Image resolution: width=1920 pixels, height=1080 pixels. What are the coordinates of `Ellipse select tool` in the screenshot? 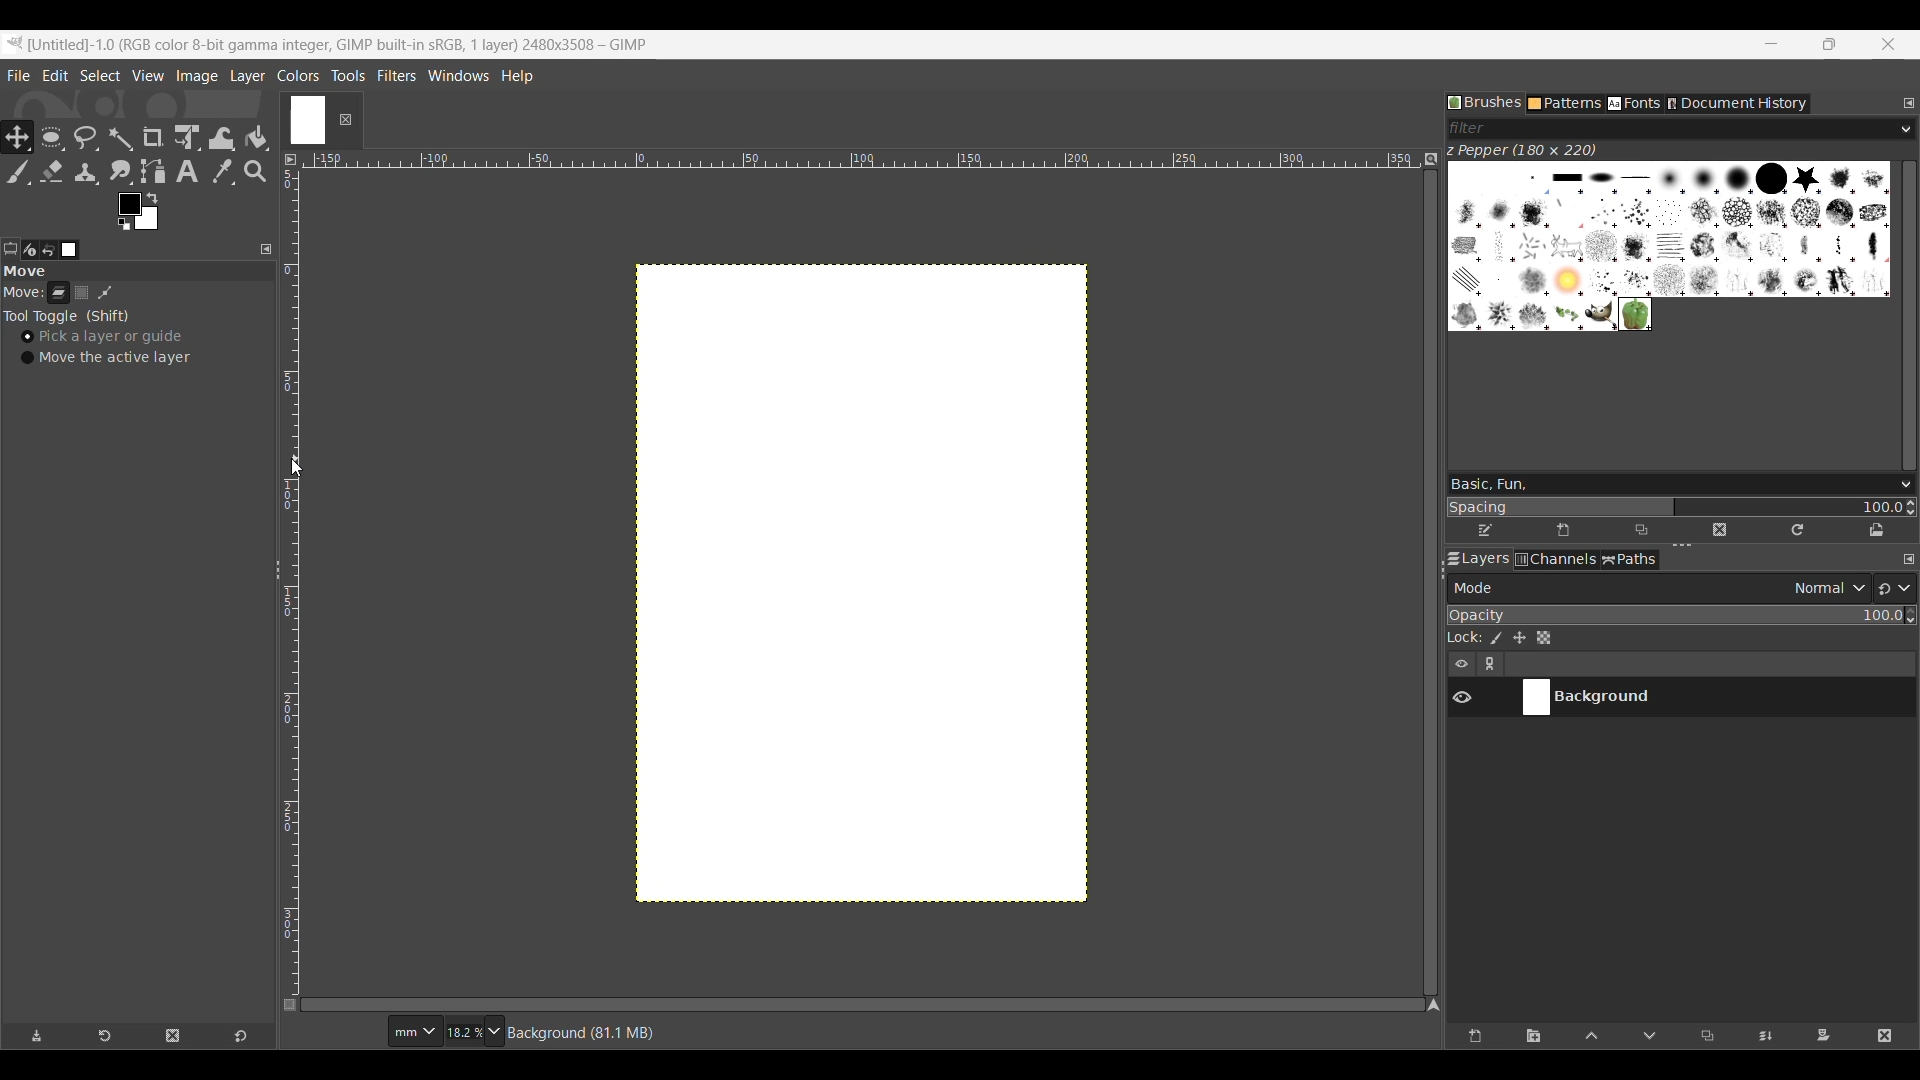 It's located at (49, 137).